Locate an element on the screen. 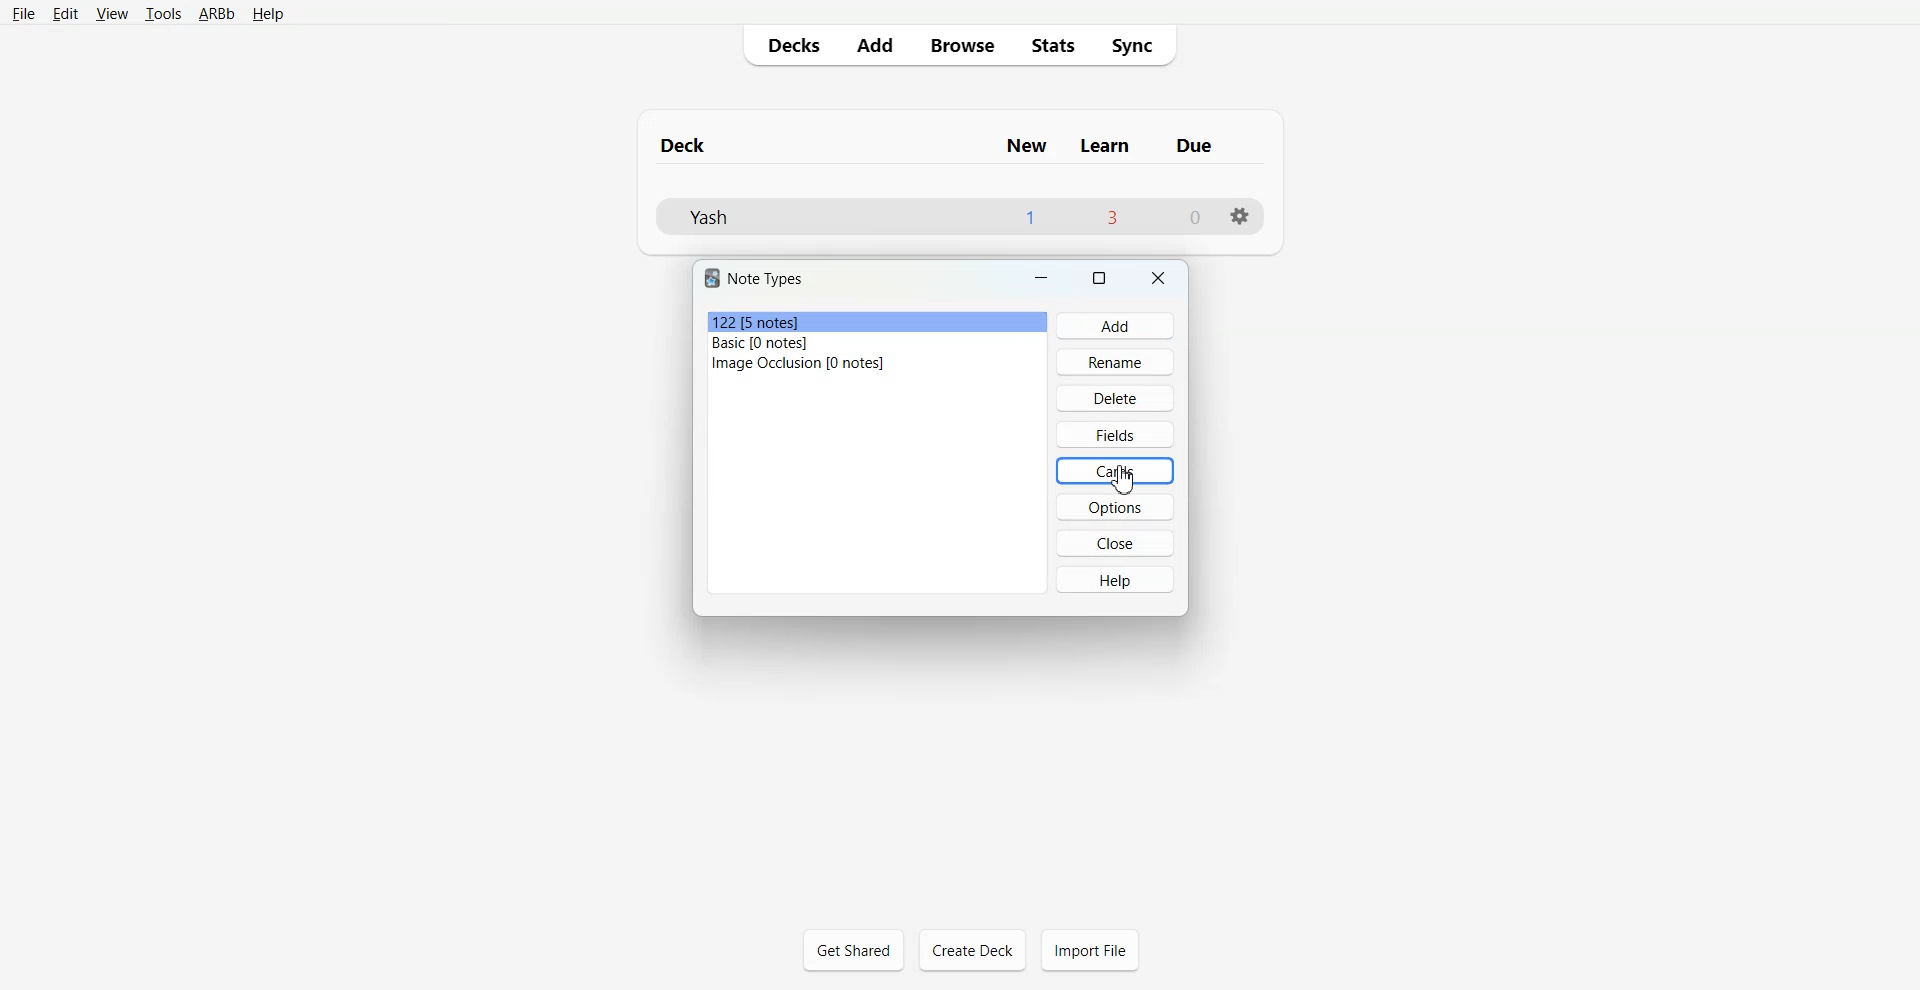  Fields is located at coordinates (1115, 433).